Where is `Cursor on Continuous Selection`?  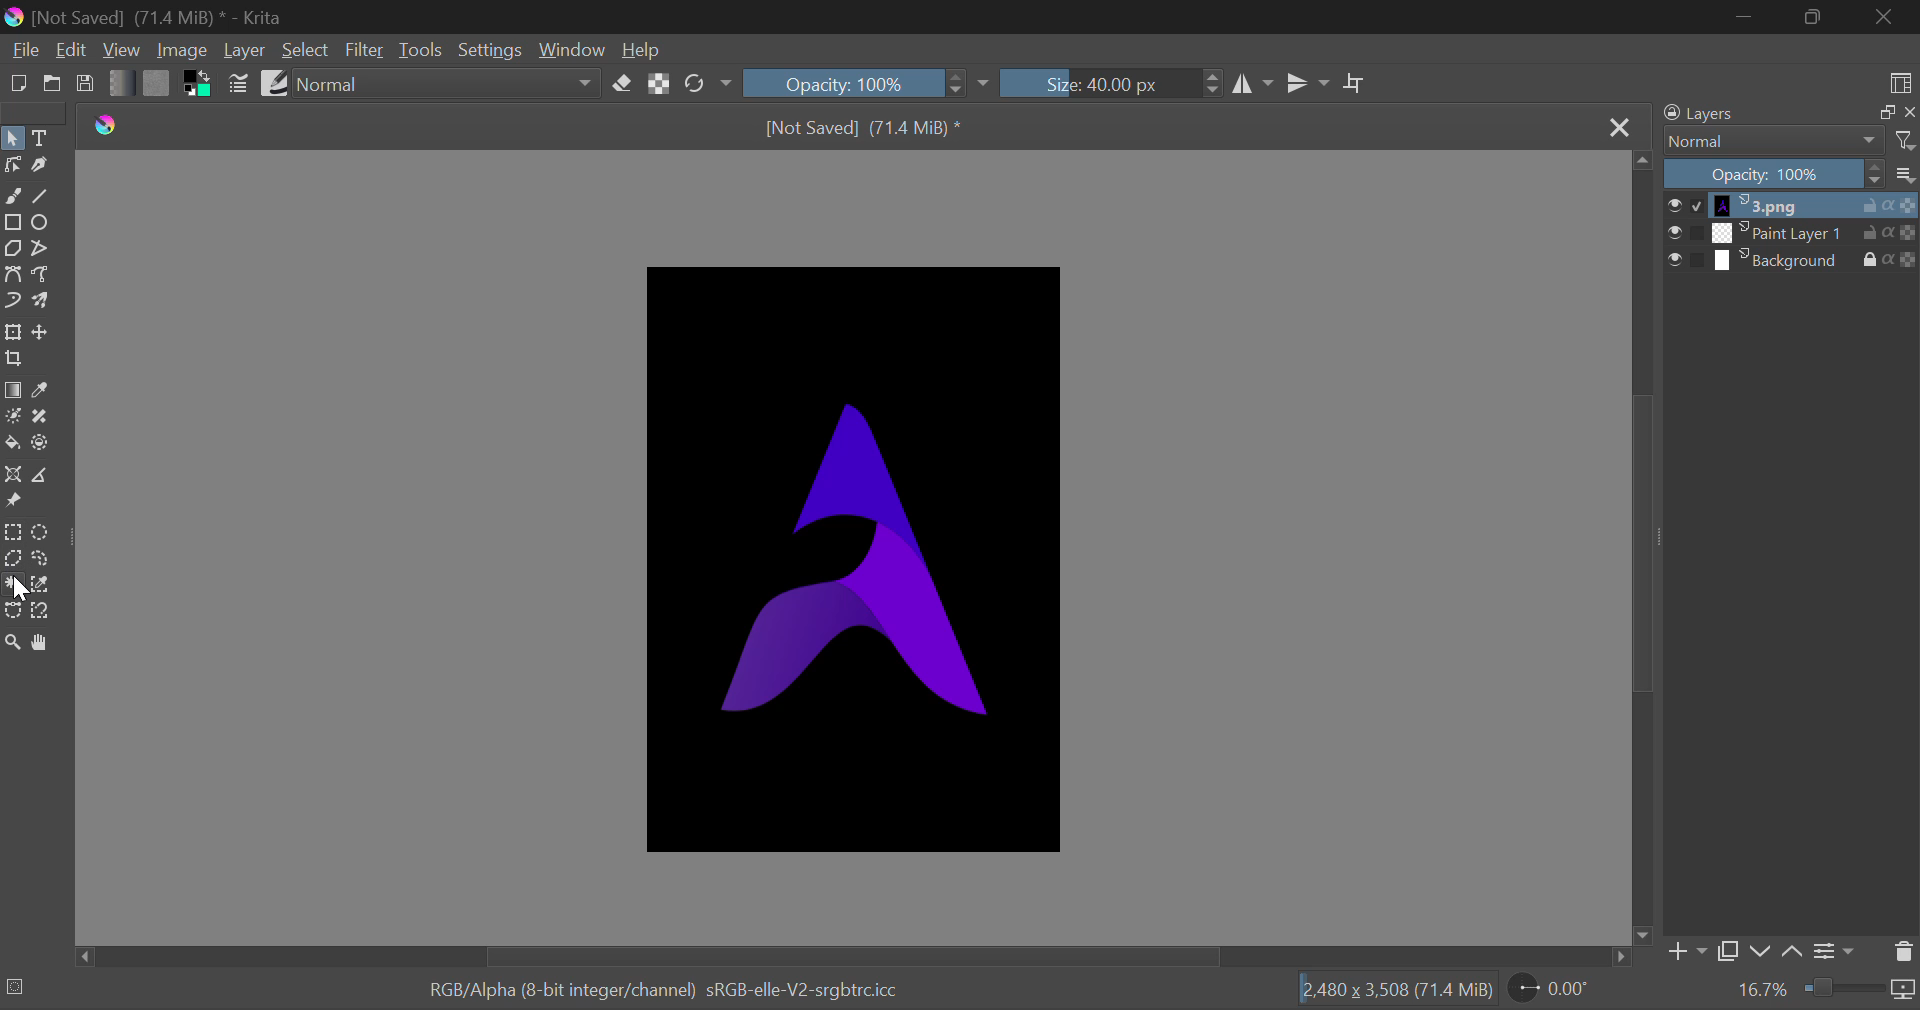 Cursor on Continuous Selection is located at coordinates (13, 584).